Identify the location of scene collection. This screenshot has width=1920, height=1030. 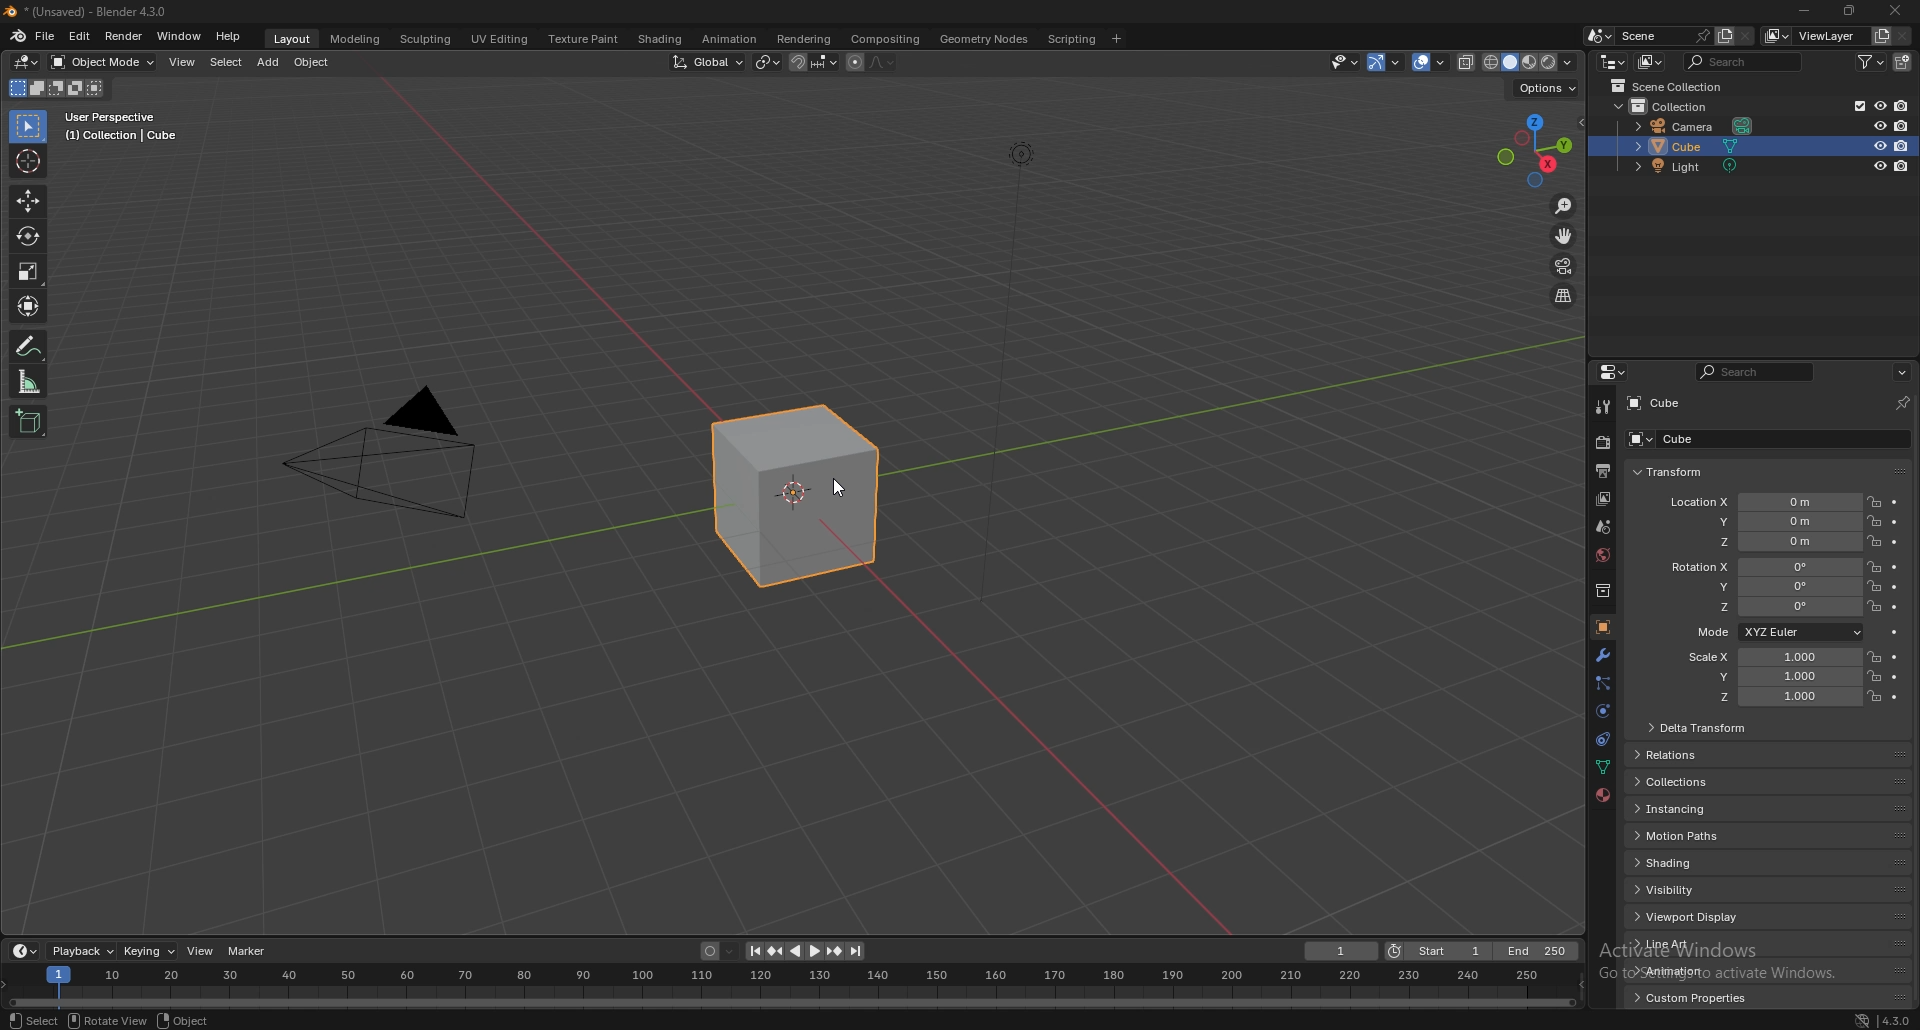
(1676, 85).